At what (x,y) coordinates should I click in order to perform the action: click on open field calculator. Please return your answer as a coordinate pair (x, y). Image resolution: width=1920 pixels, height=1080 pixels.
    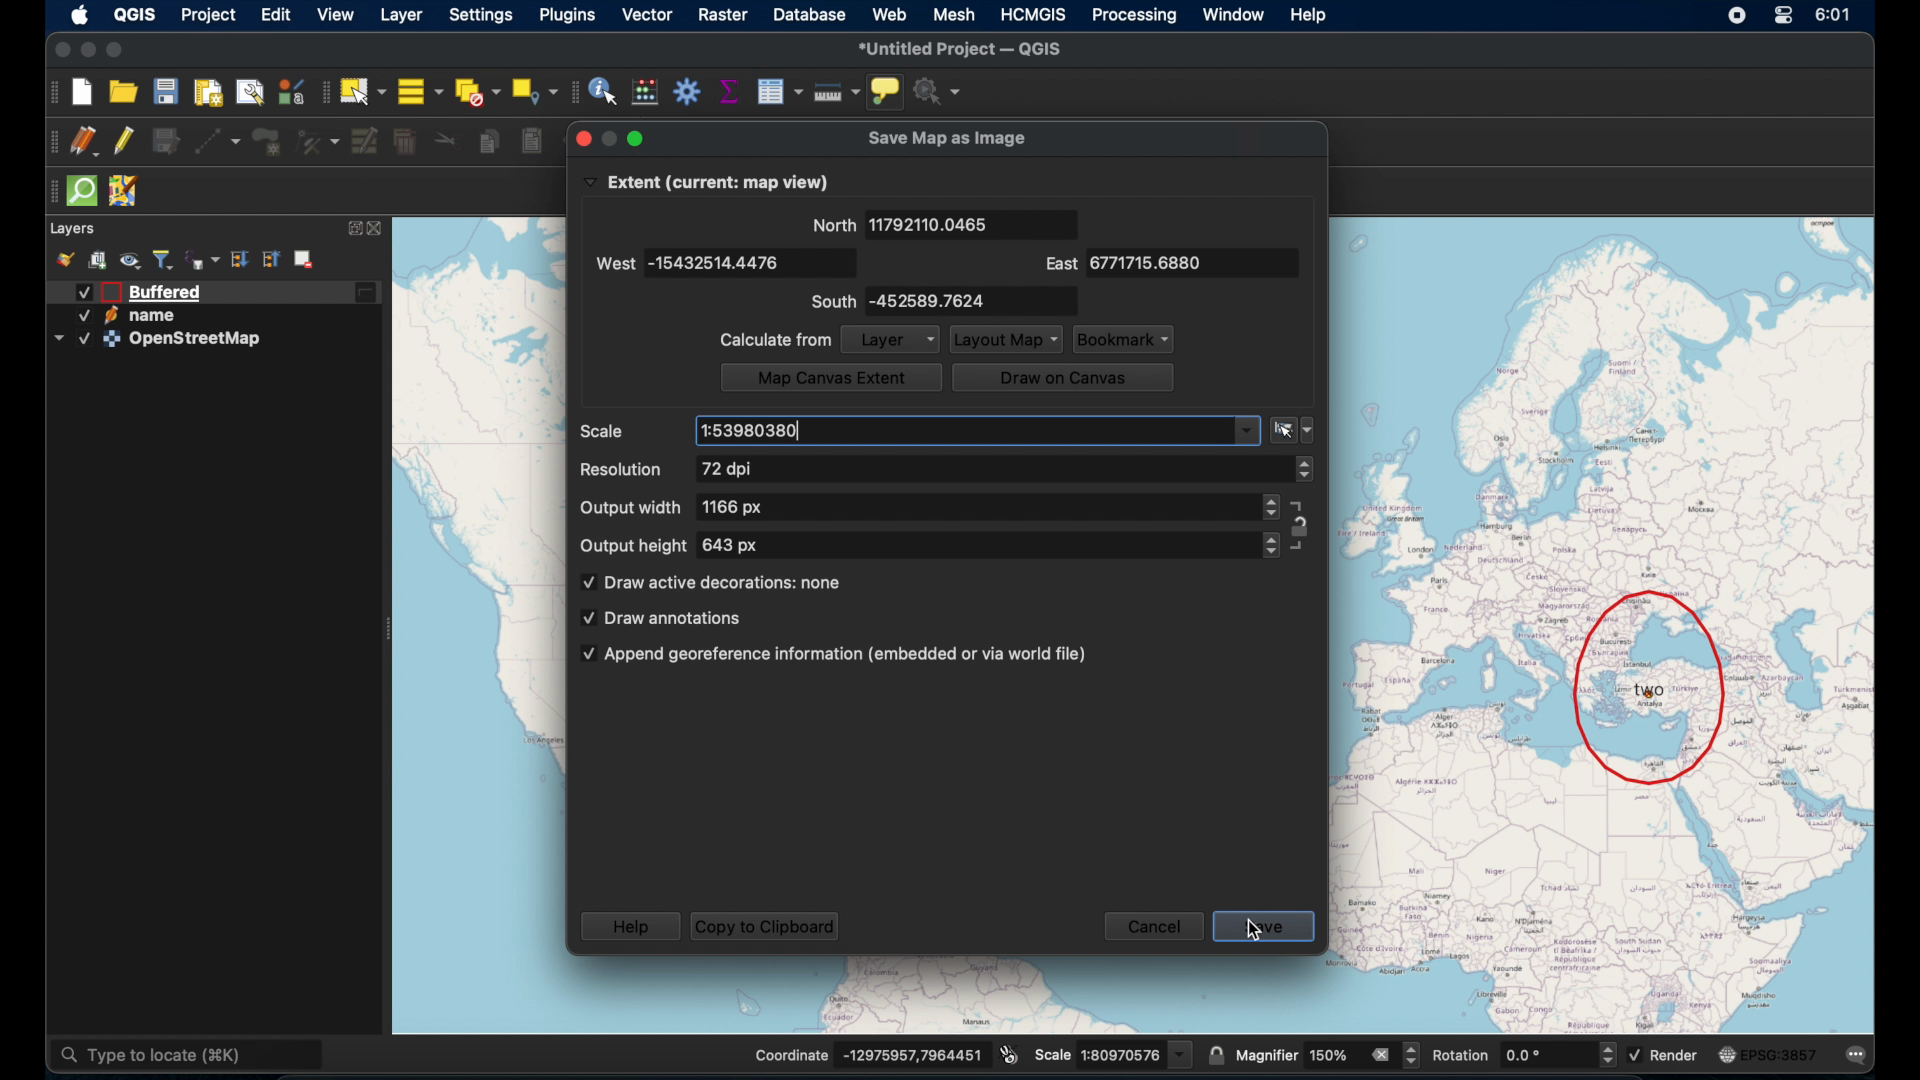
    Looking at the image, I should click on (647, 91).